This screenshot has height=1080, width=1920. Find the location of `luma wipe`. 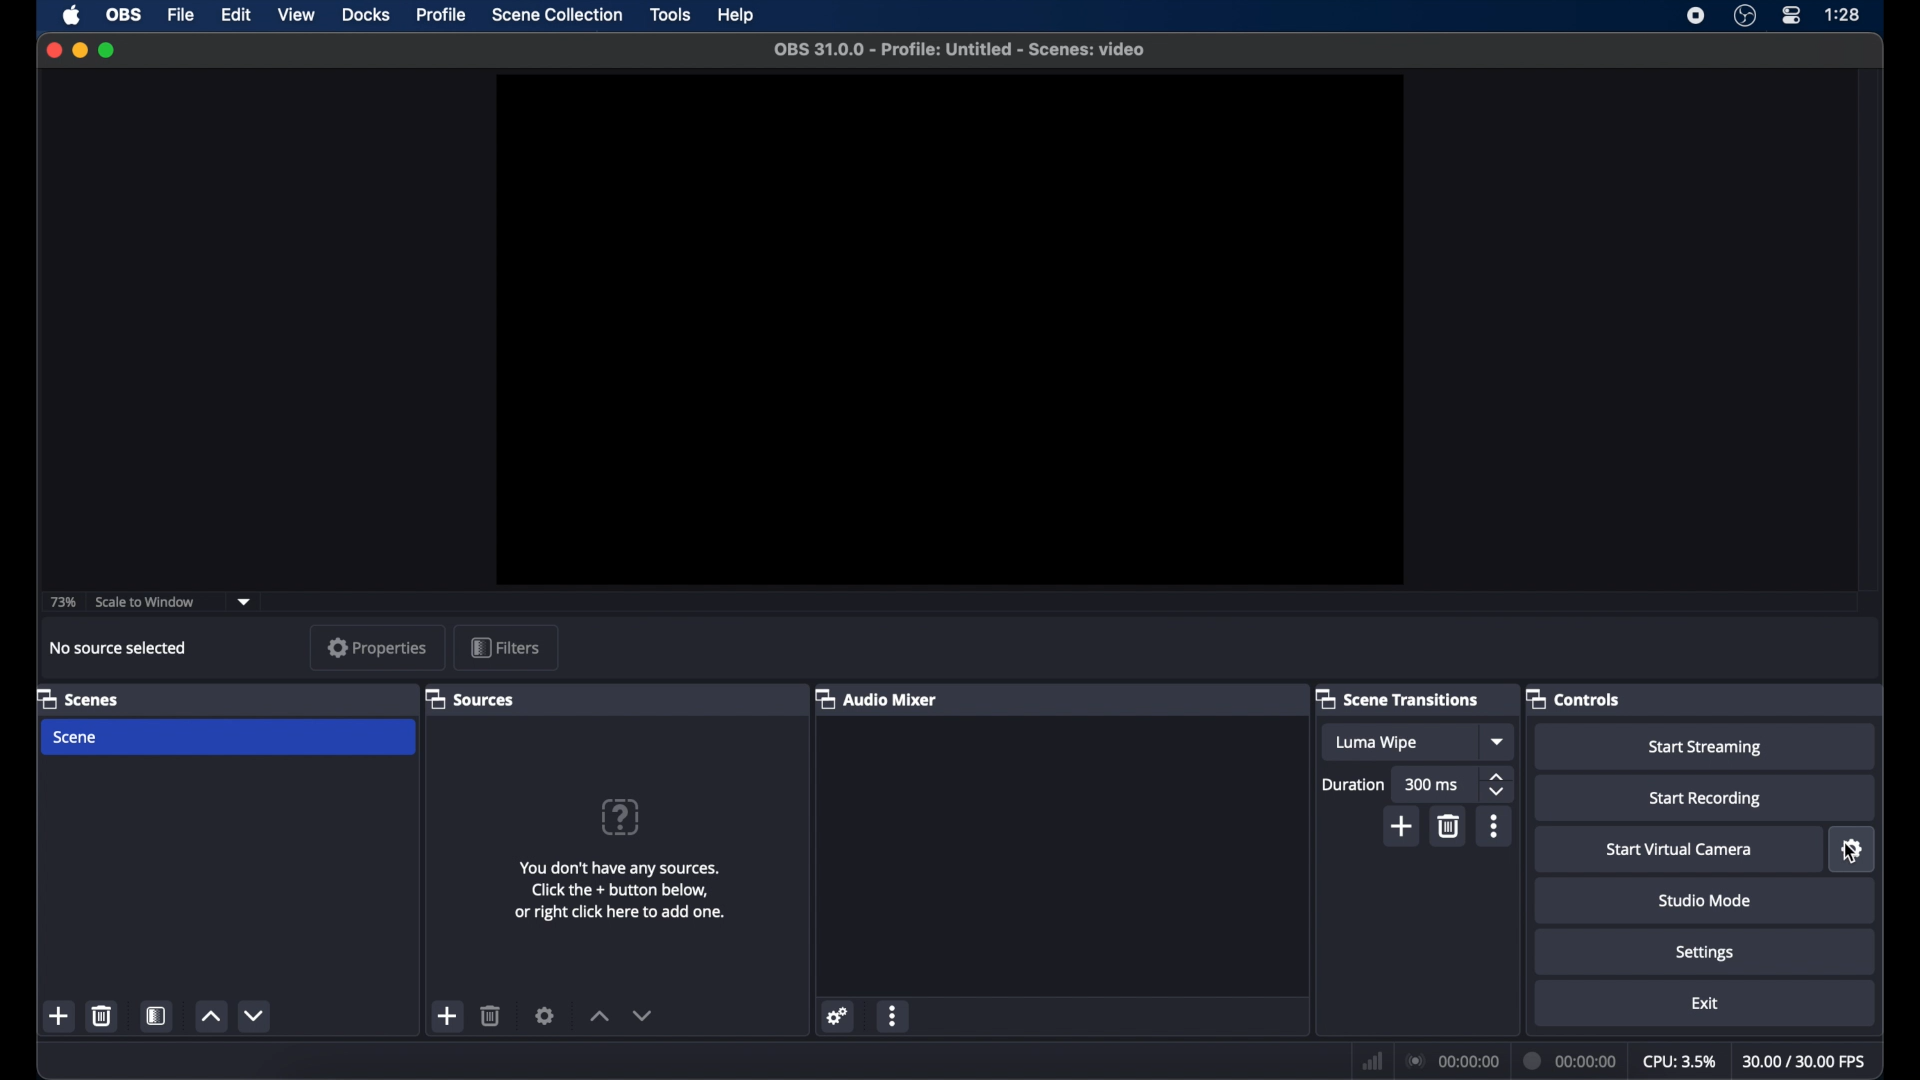

luma wipe is located at coordinates (1400, 742).